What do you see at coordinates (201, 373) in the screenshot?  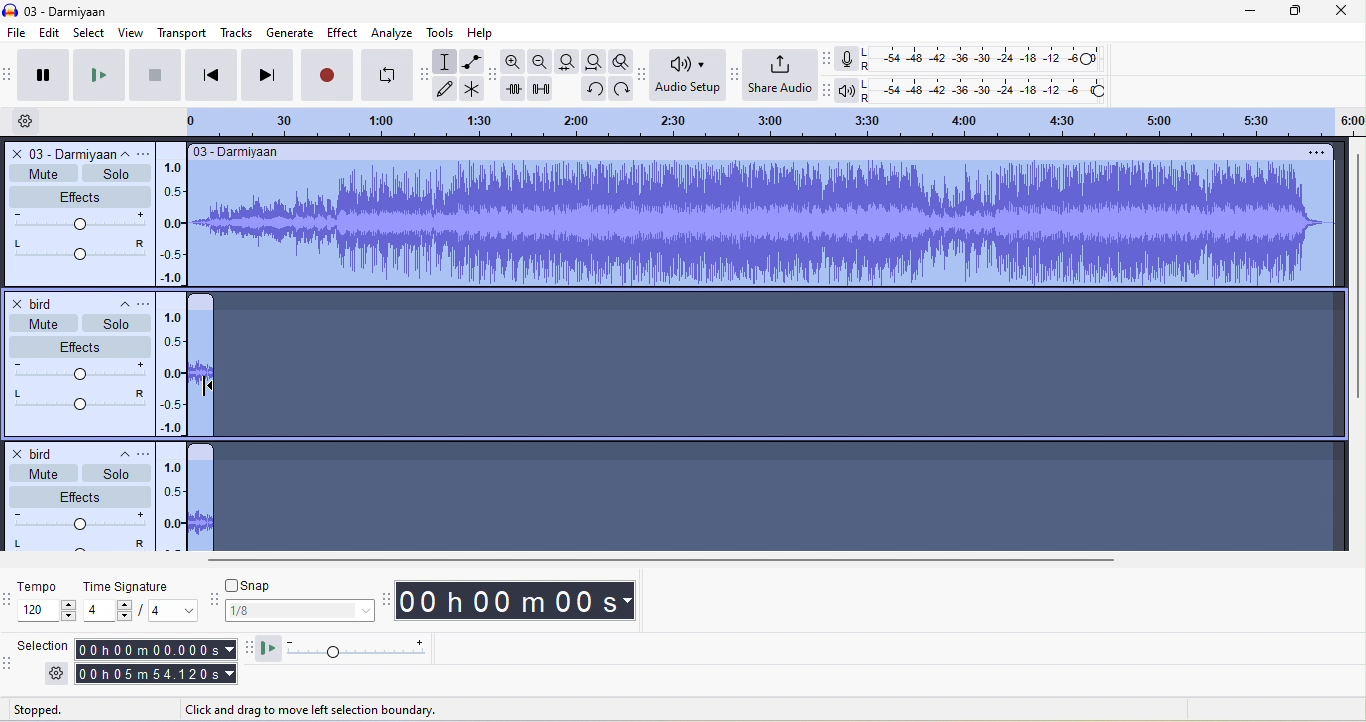 I see `audio` at bounding box center [201, 373].